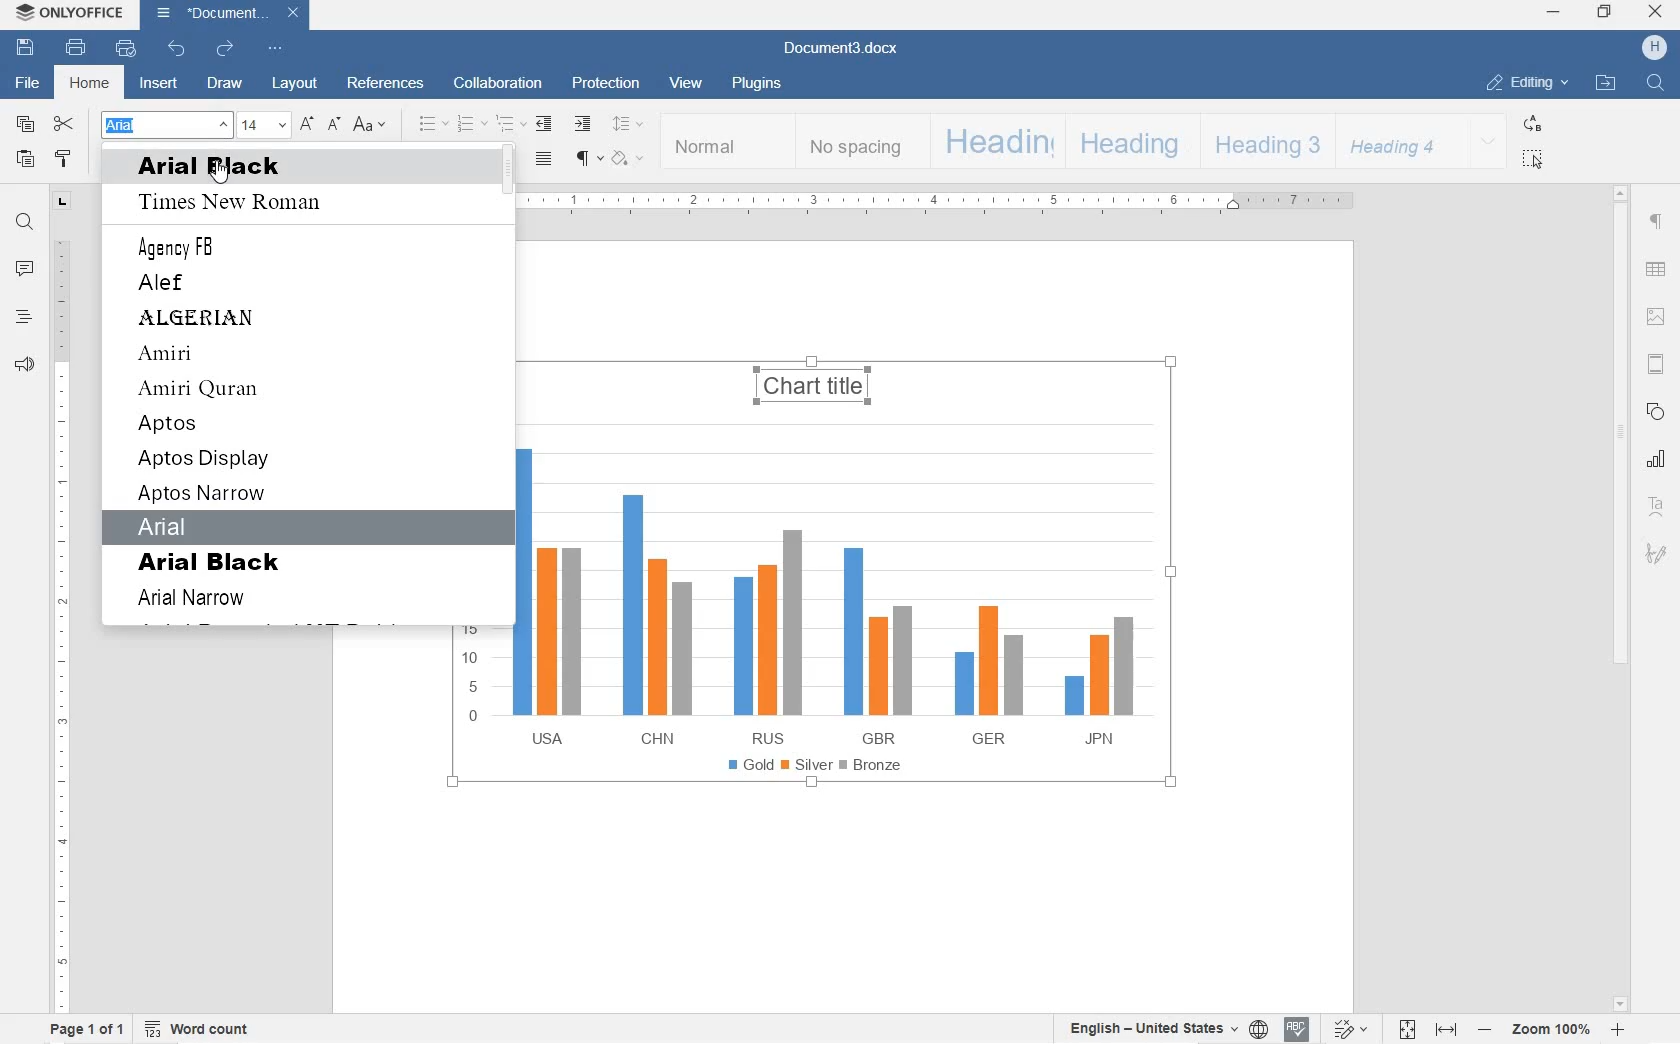 The image size is (1680, 1044). Describe the element at coordinates (688, 85) in the screenshot. I see `VIEW` at that location.